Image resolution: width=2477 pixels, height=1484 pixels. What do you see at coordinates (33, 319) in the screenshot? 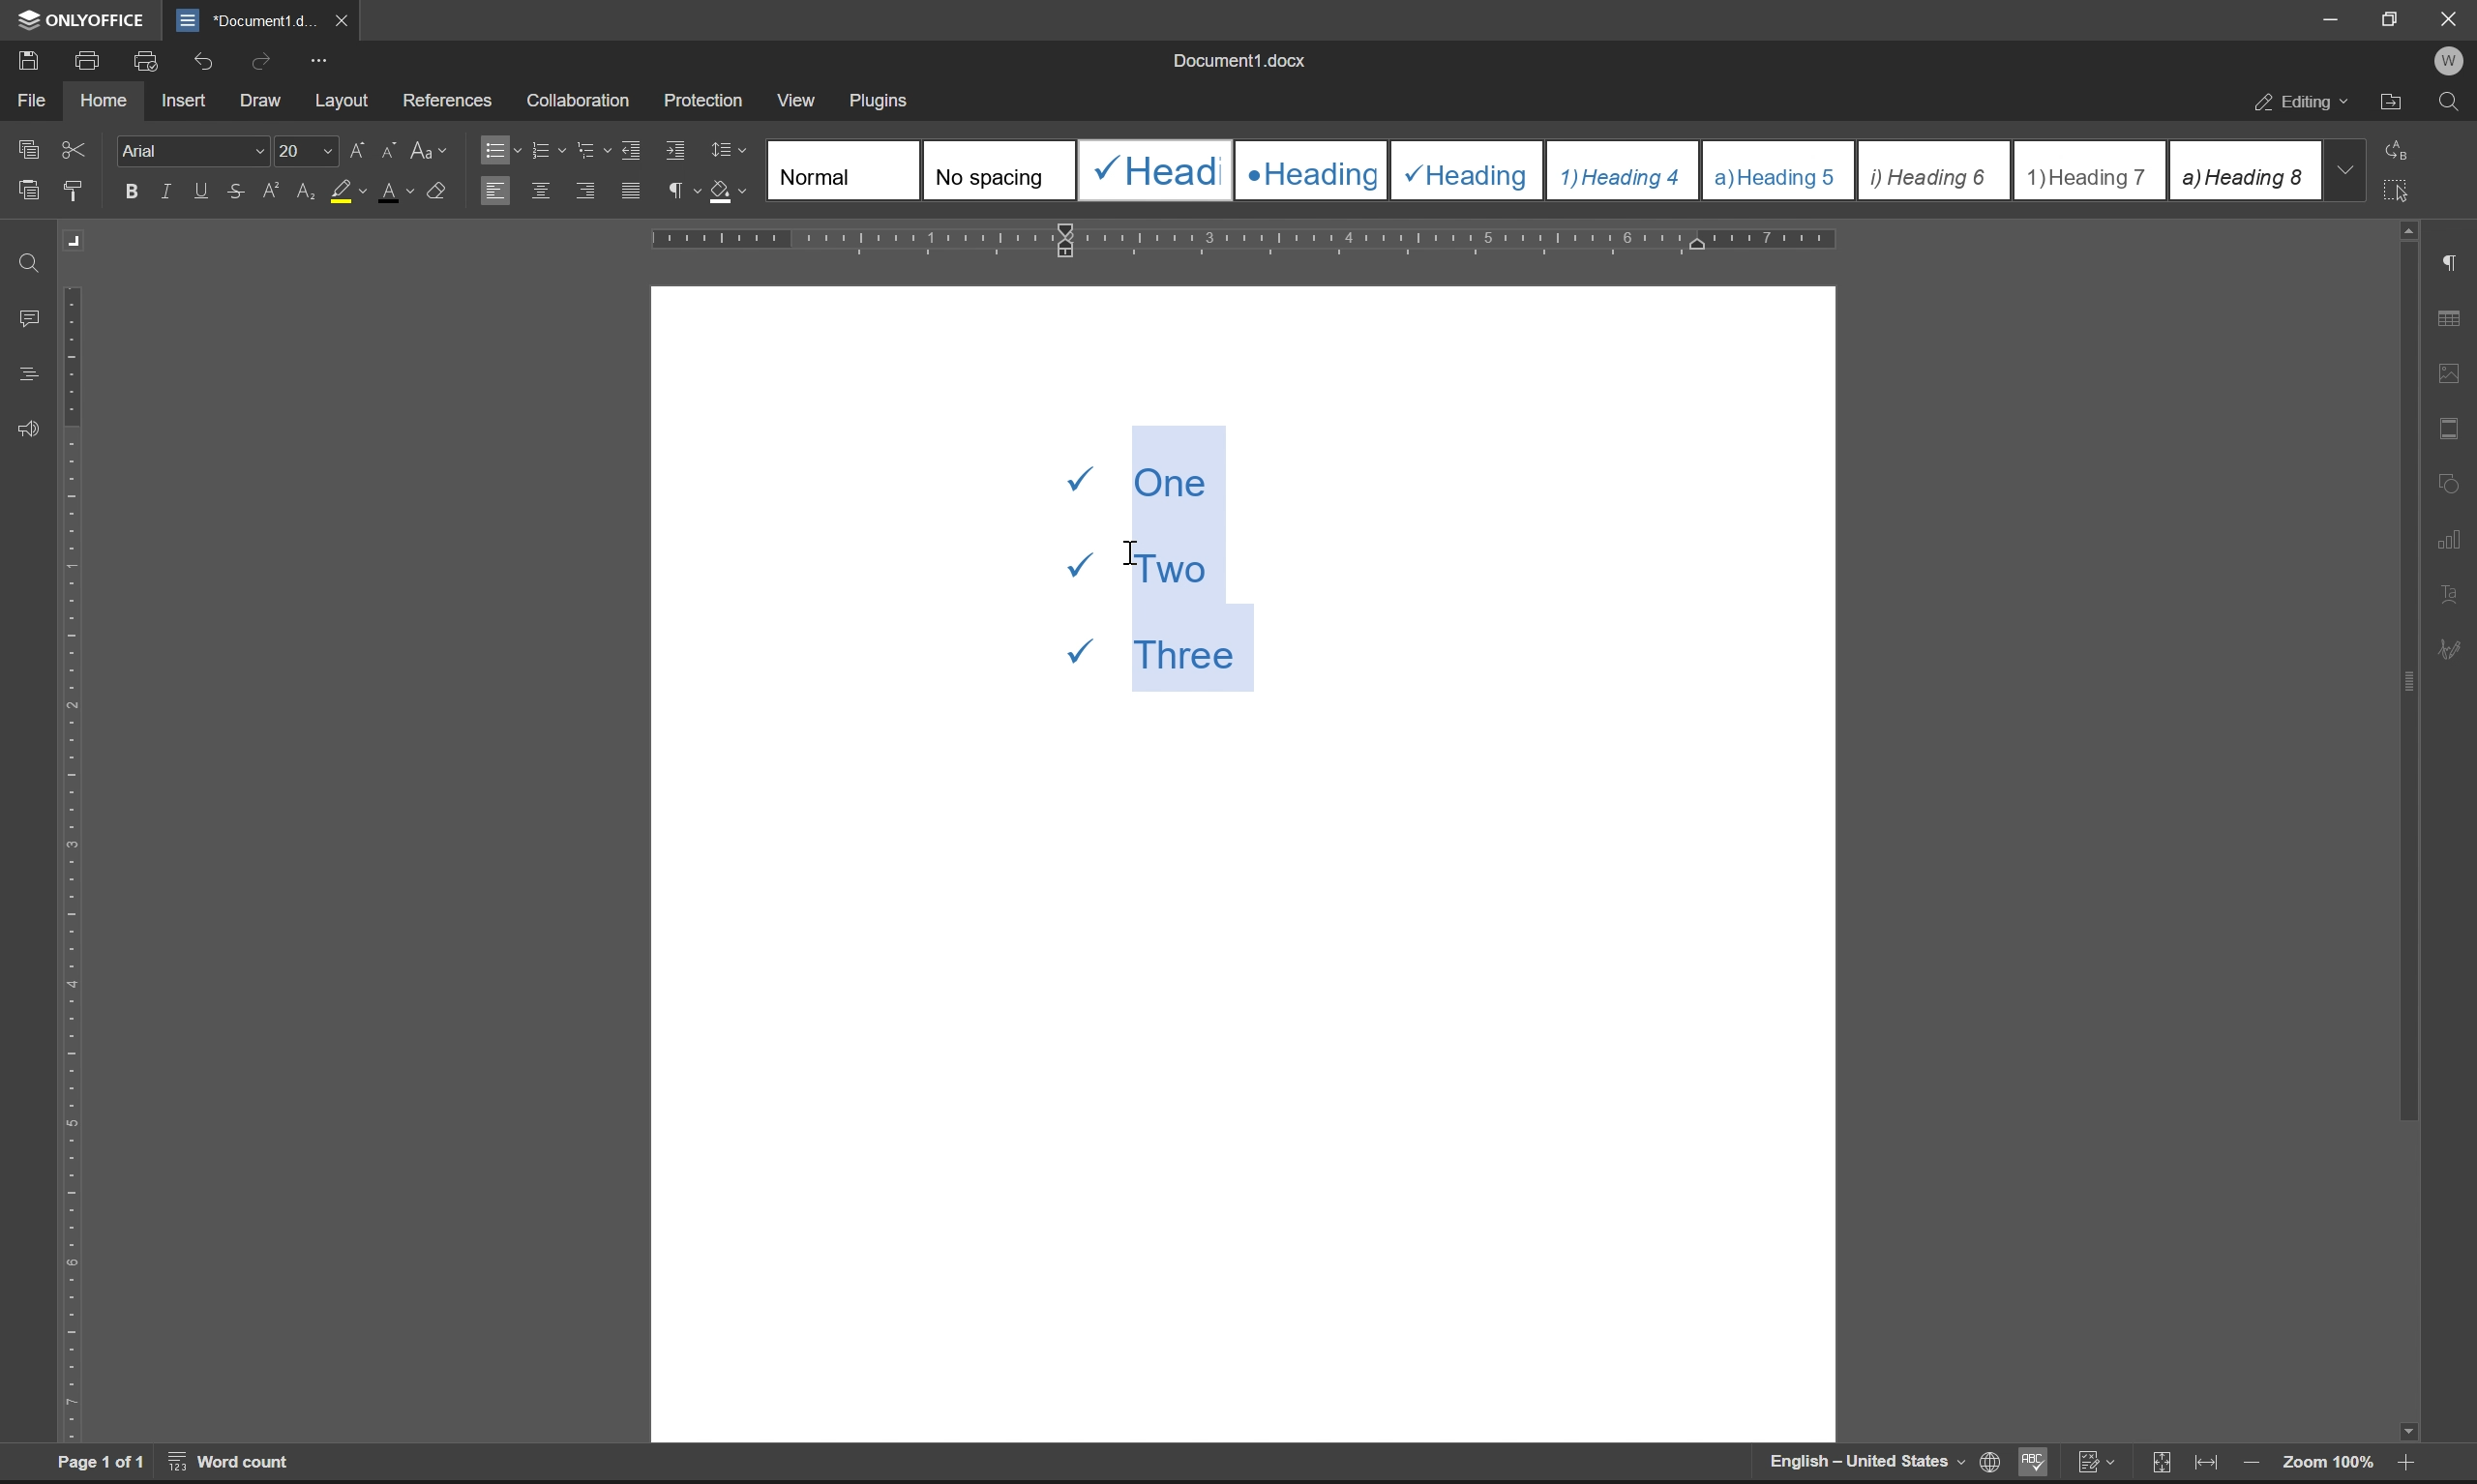
I see `comments` at bounding box center [33, 319].